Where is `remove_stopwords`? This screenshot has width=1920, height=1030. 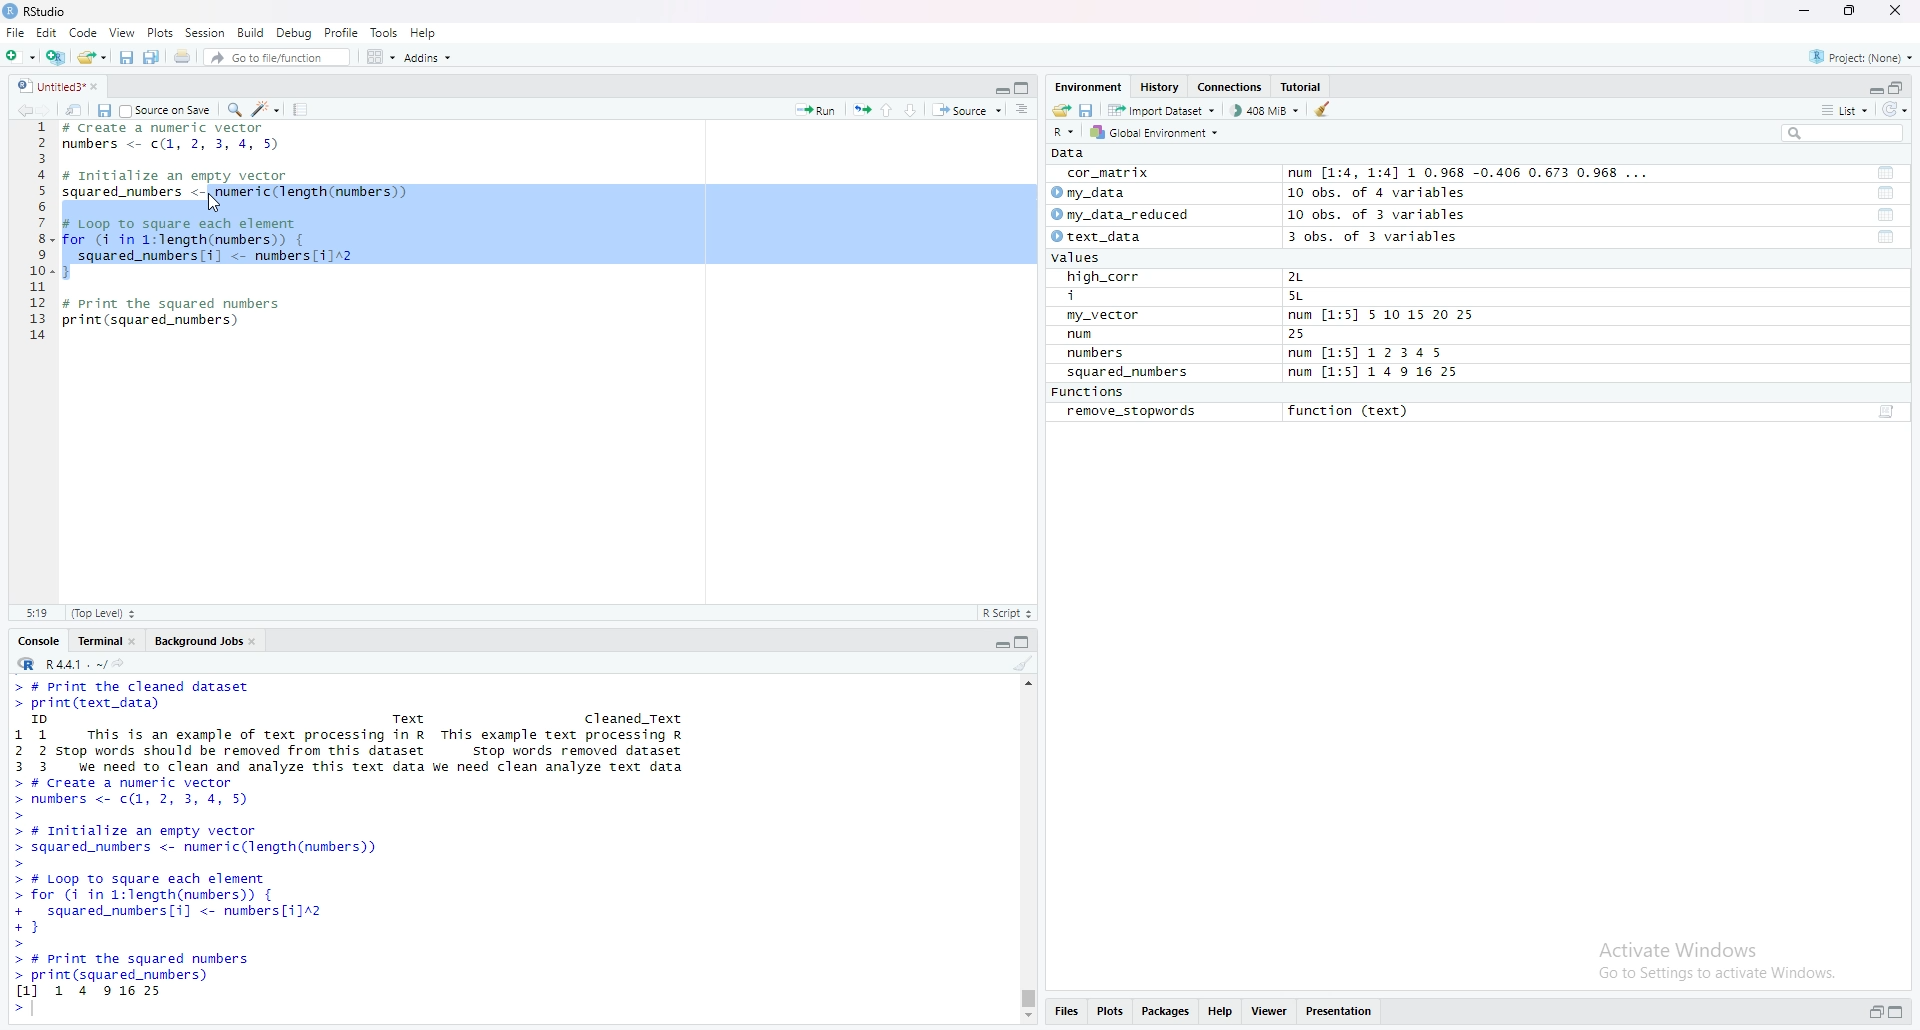
remove_stopwords is located at coordinates (1132, 412).